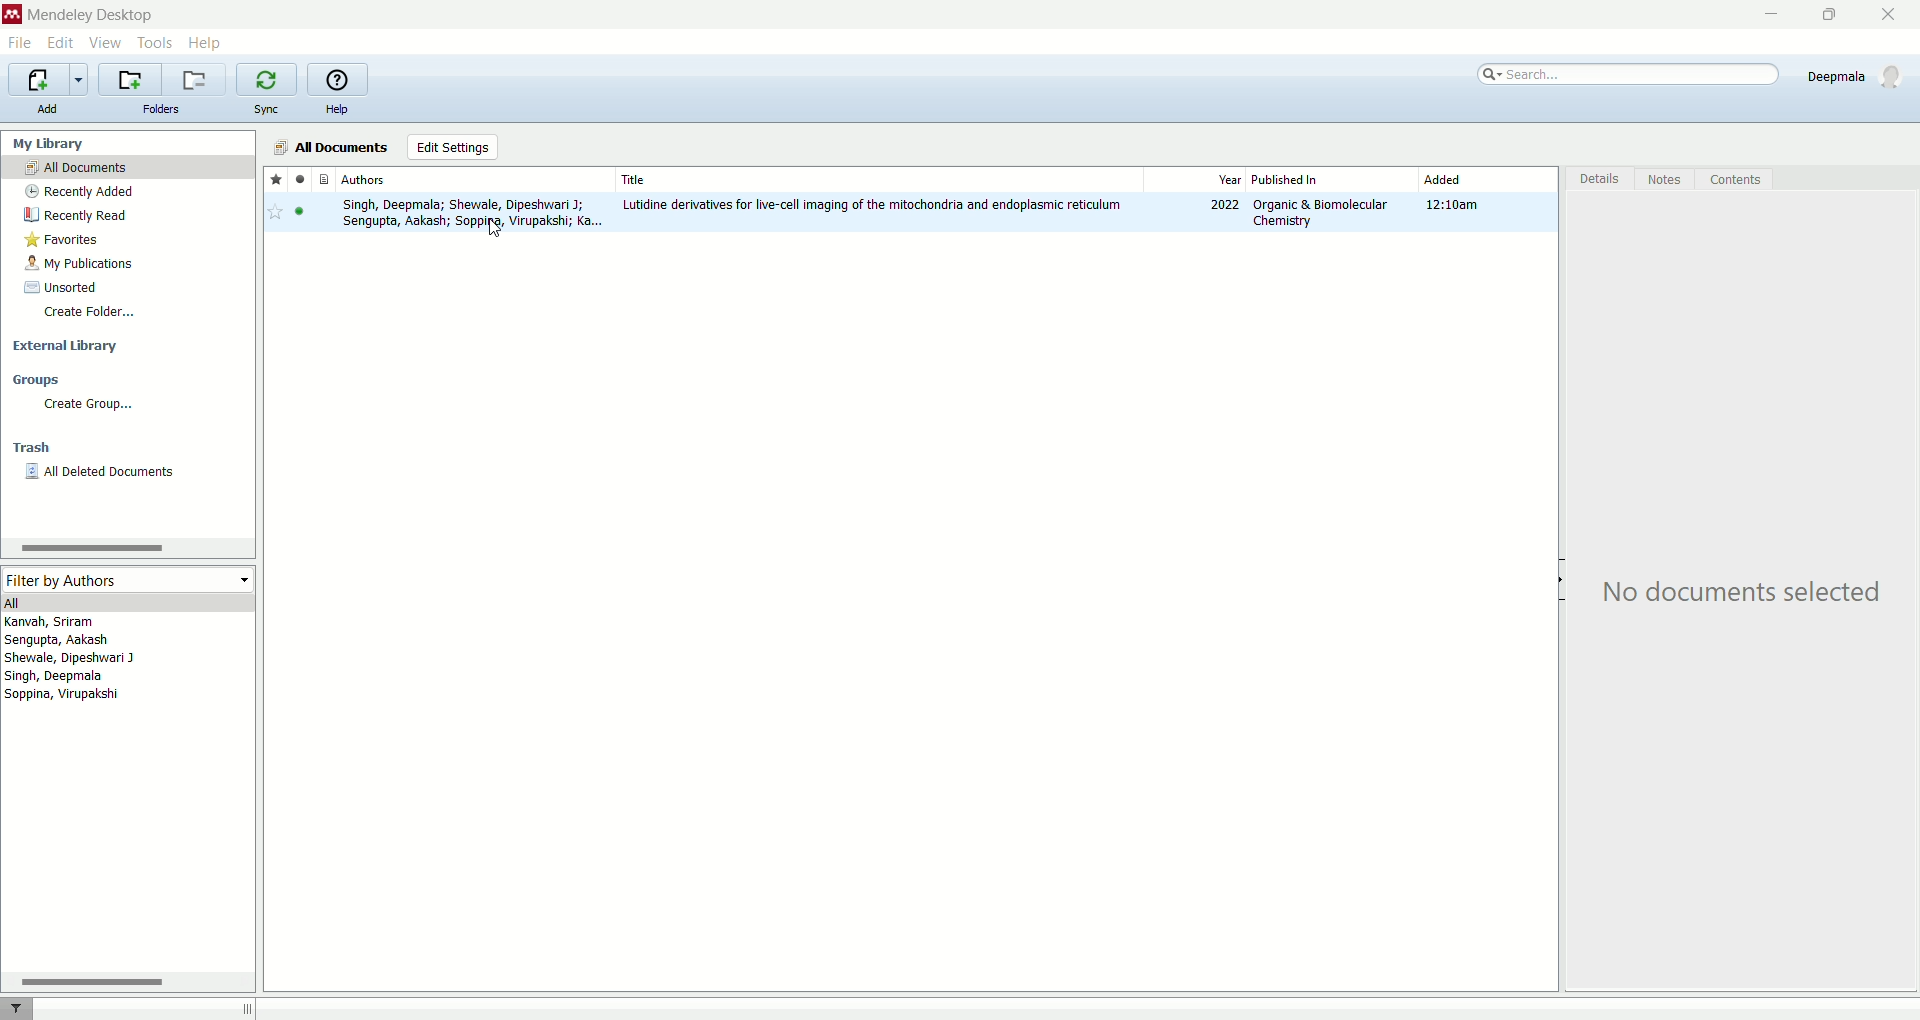 This screenshot has width=1920, height=1020. What do you see at coordinates (126, 77) in the screenshot?
I see `create a new folder` at bounding box center [126, 77].